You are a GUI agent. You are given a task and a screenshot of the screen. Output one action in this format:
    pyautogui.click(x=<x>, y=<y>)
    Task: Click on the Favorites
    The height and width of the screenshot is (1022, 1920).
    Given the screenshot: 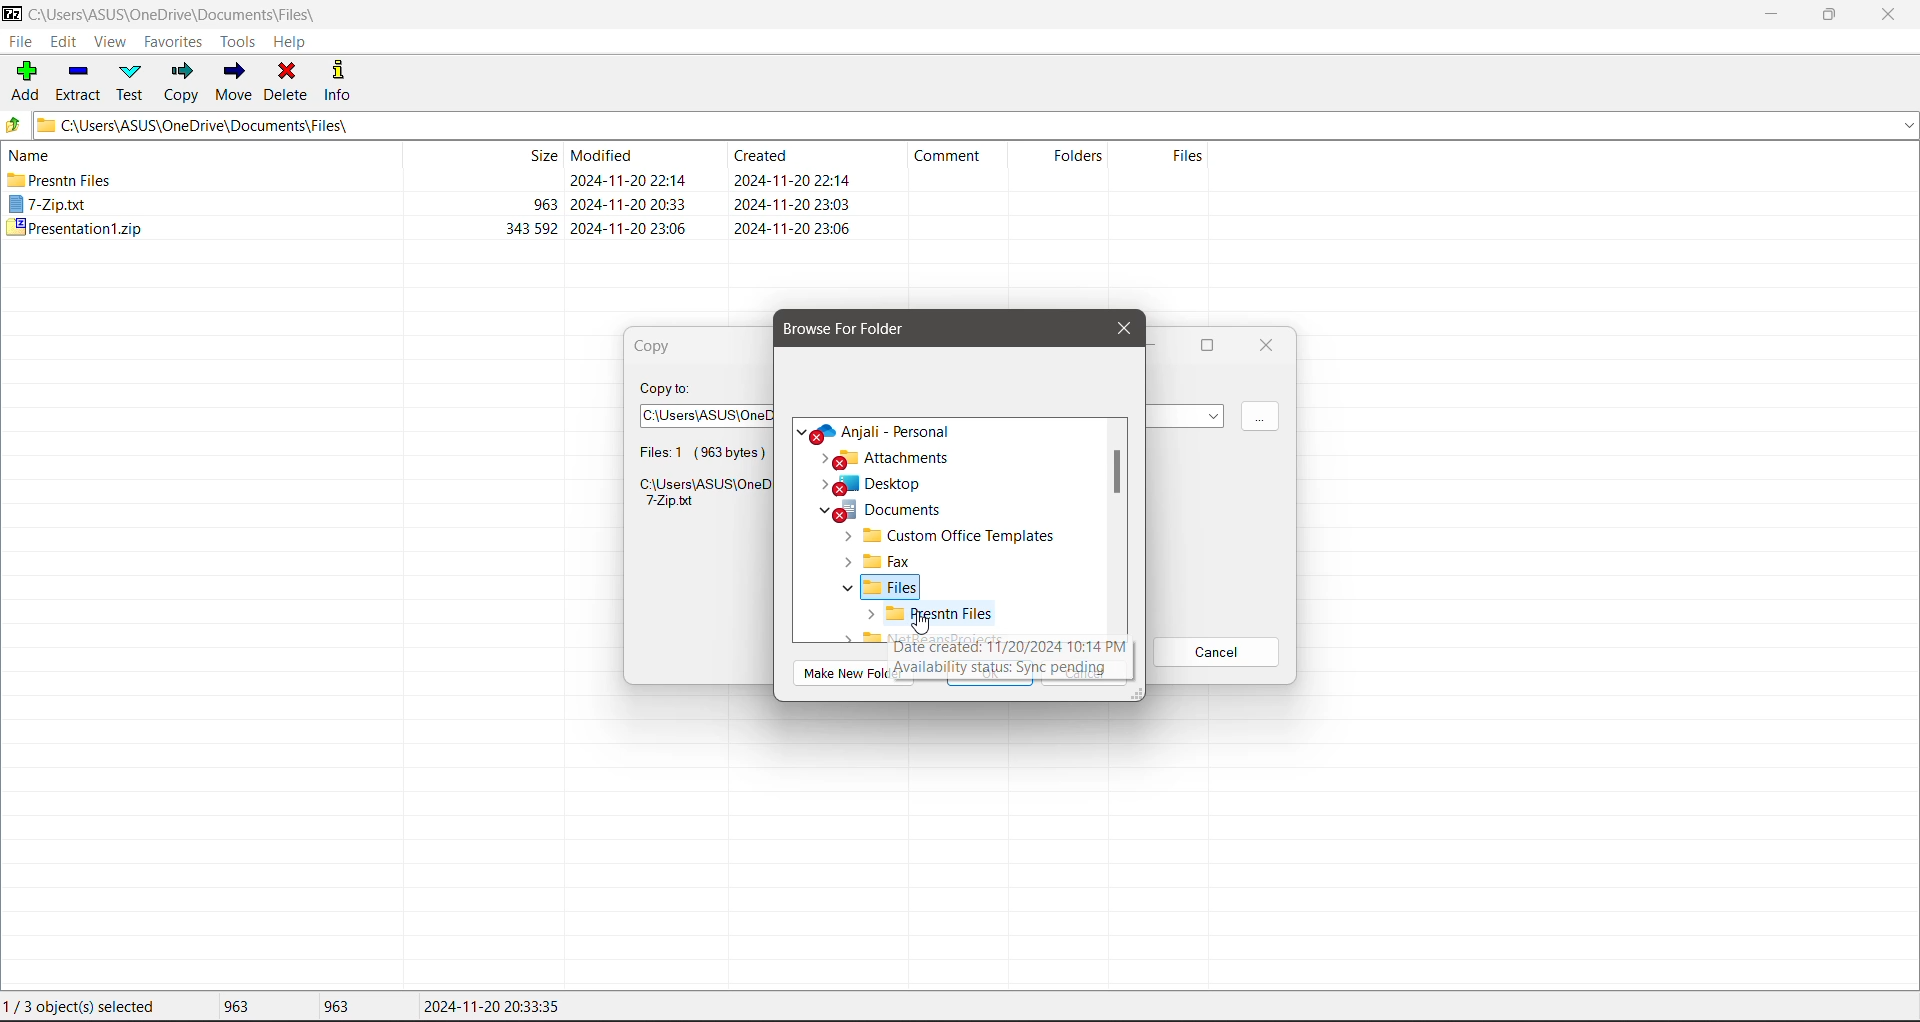 What is the action you would take?
    pyautogui.click(x=171, y=41)
    